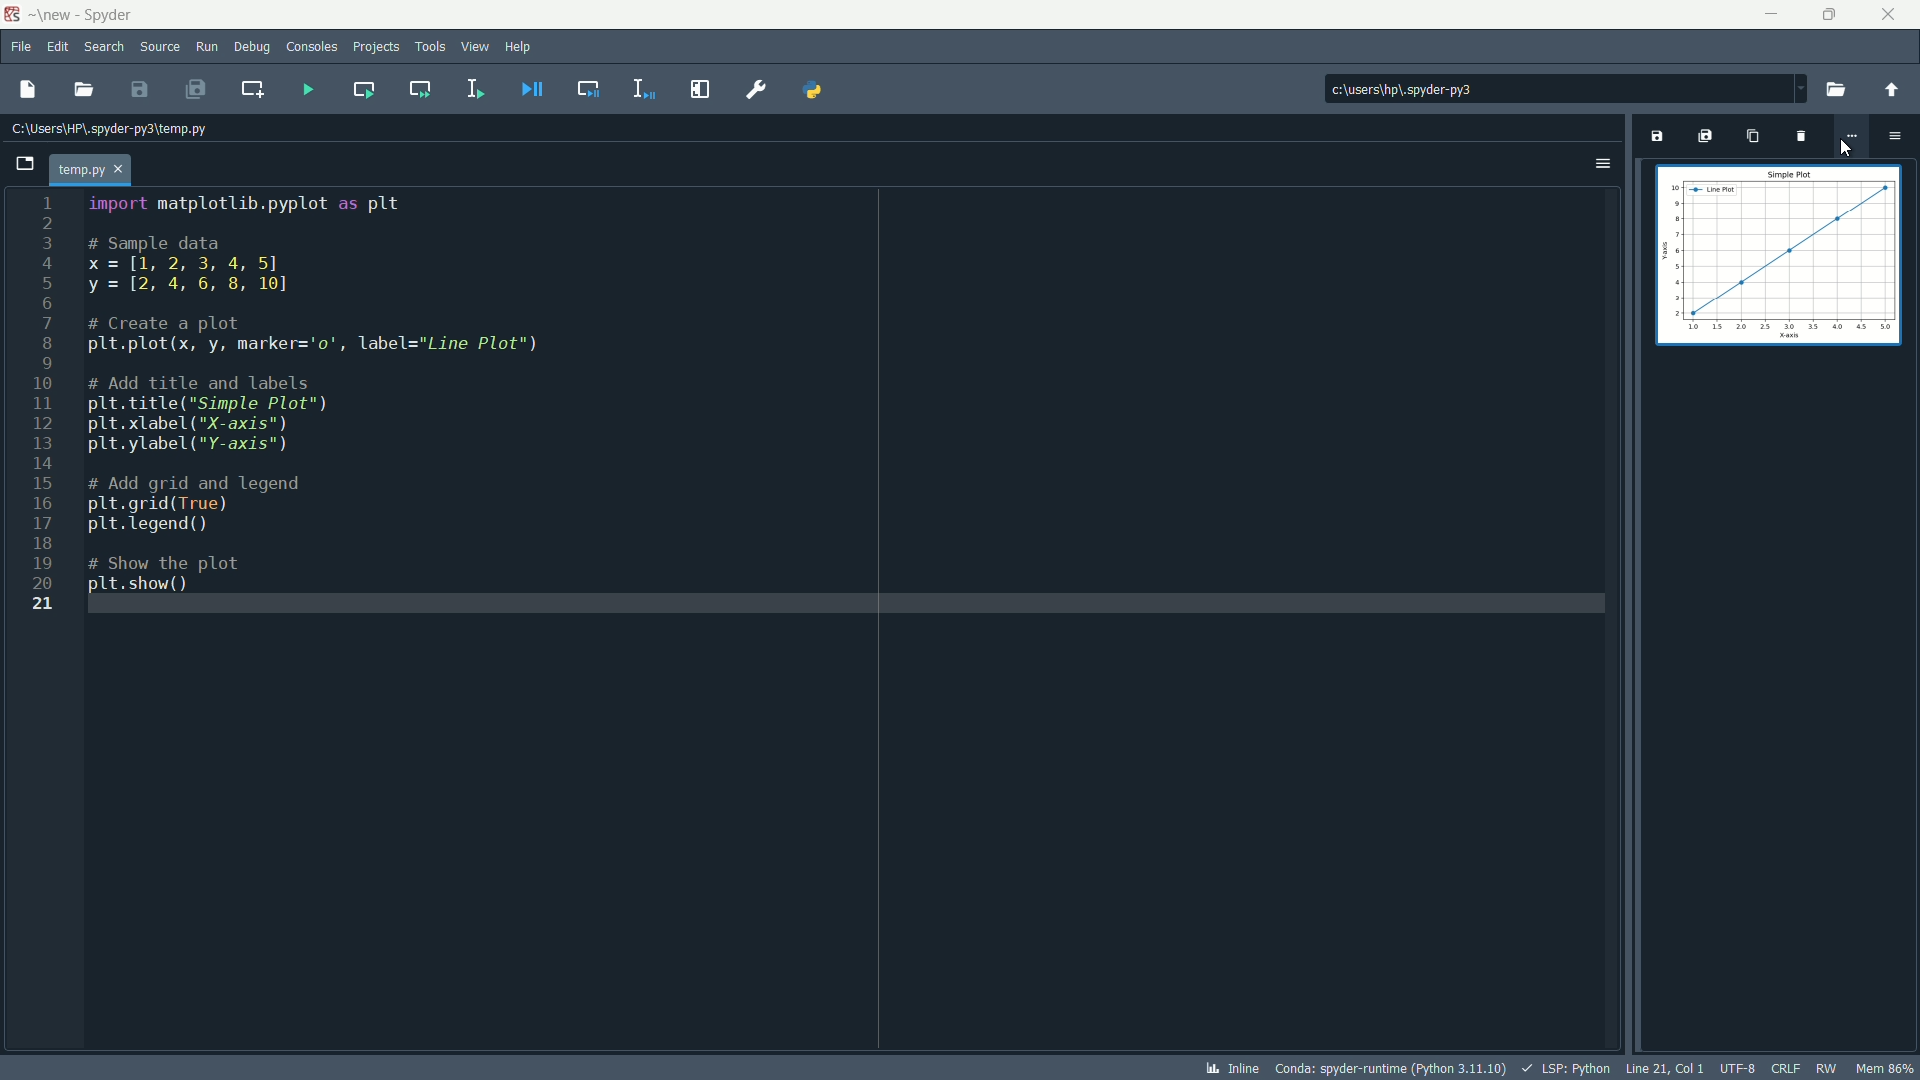 The height and width of the screenshot is (1080, 1920). I want to click on minimize, so click(1766, 13).